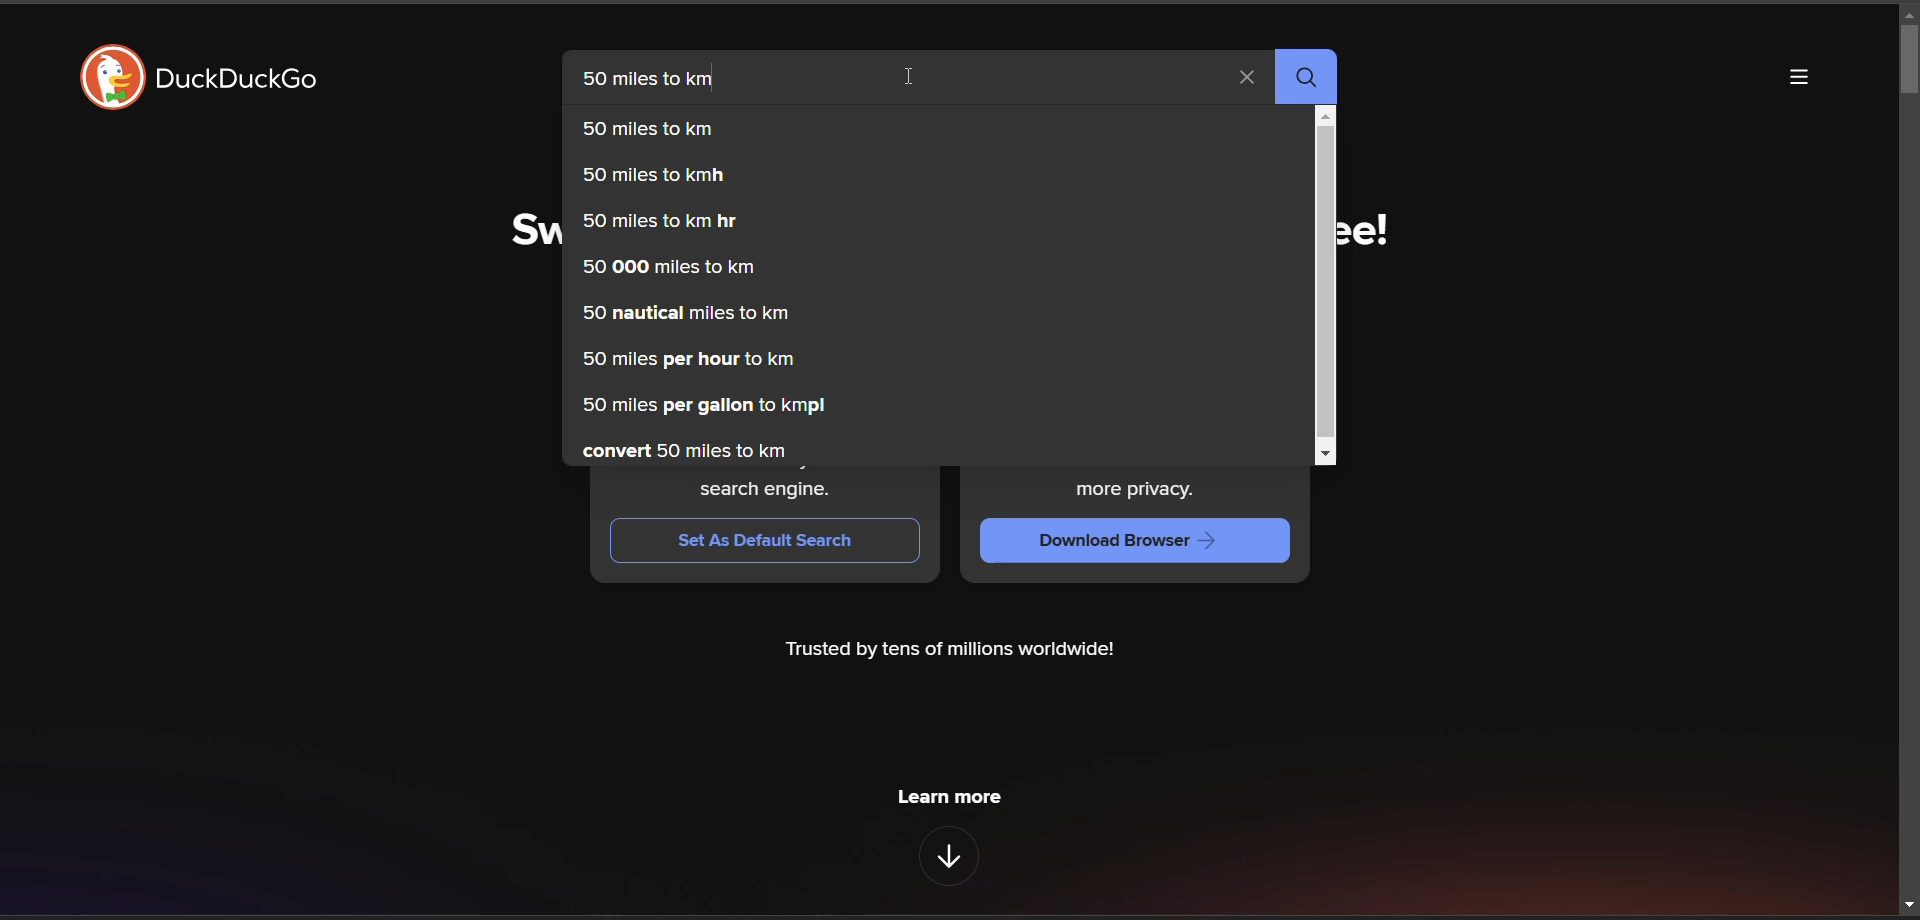  I want to click on convert 50 miles to km, so click(683, 451).